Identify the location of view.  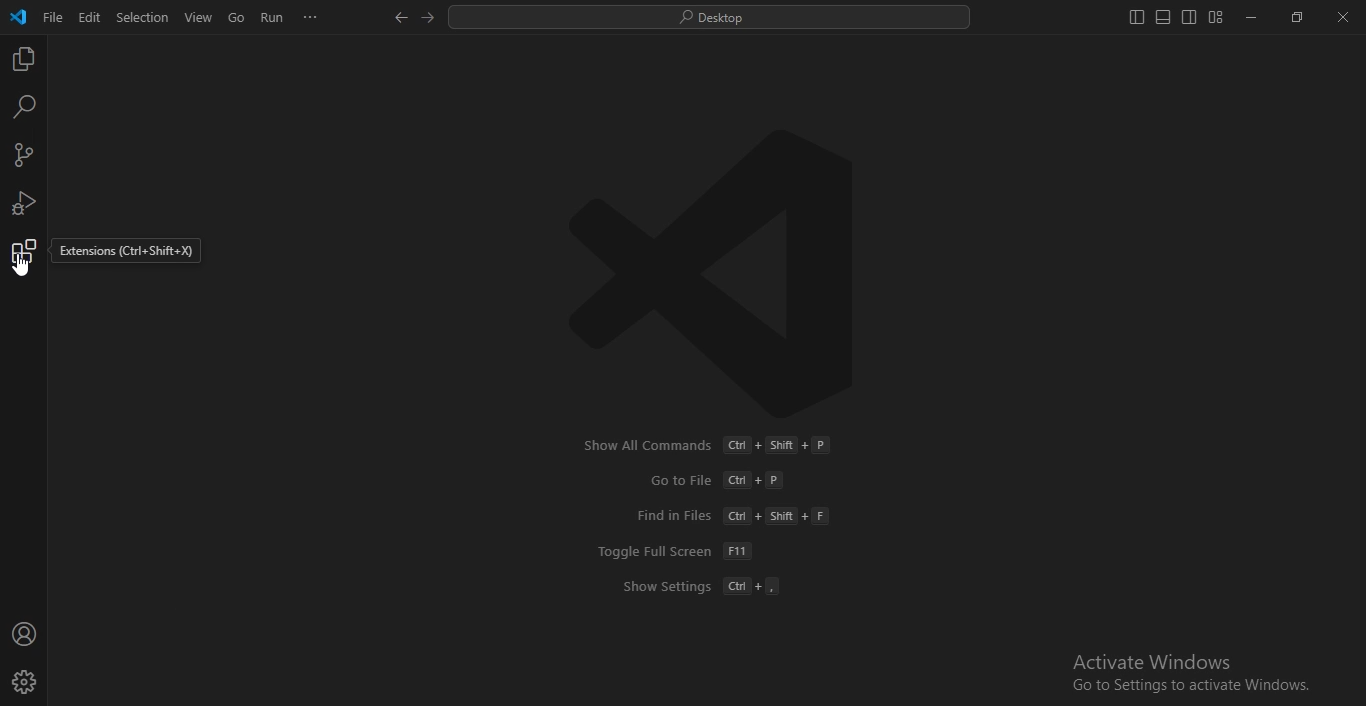
(198, 16).